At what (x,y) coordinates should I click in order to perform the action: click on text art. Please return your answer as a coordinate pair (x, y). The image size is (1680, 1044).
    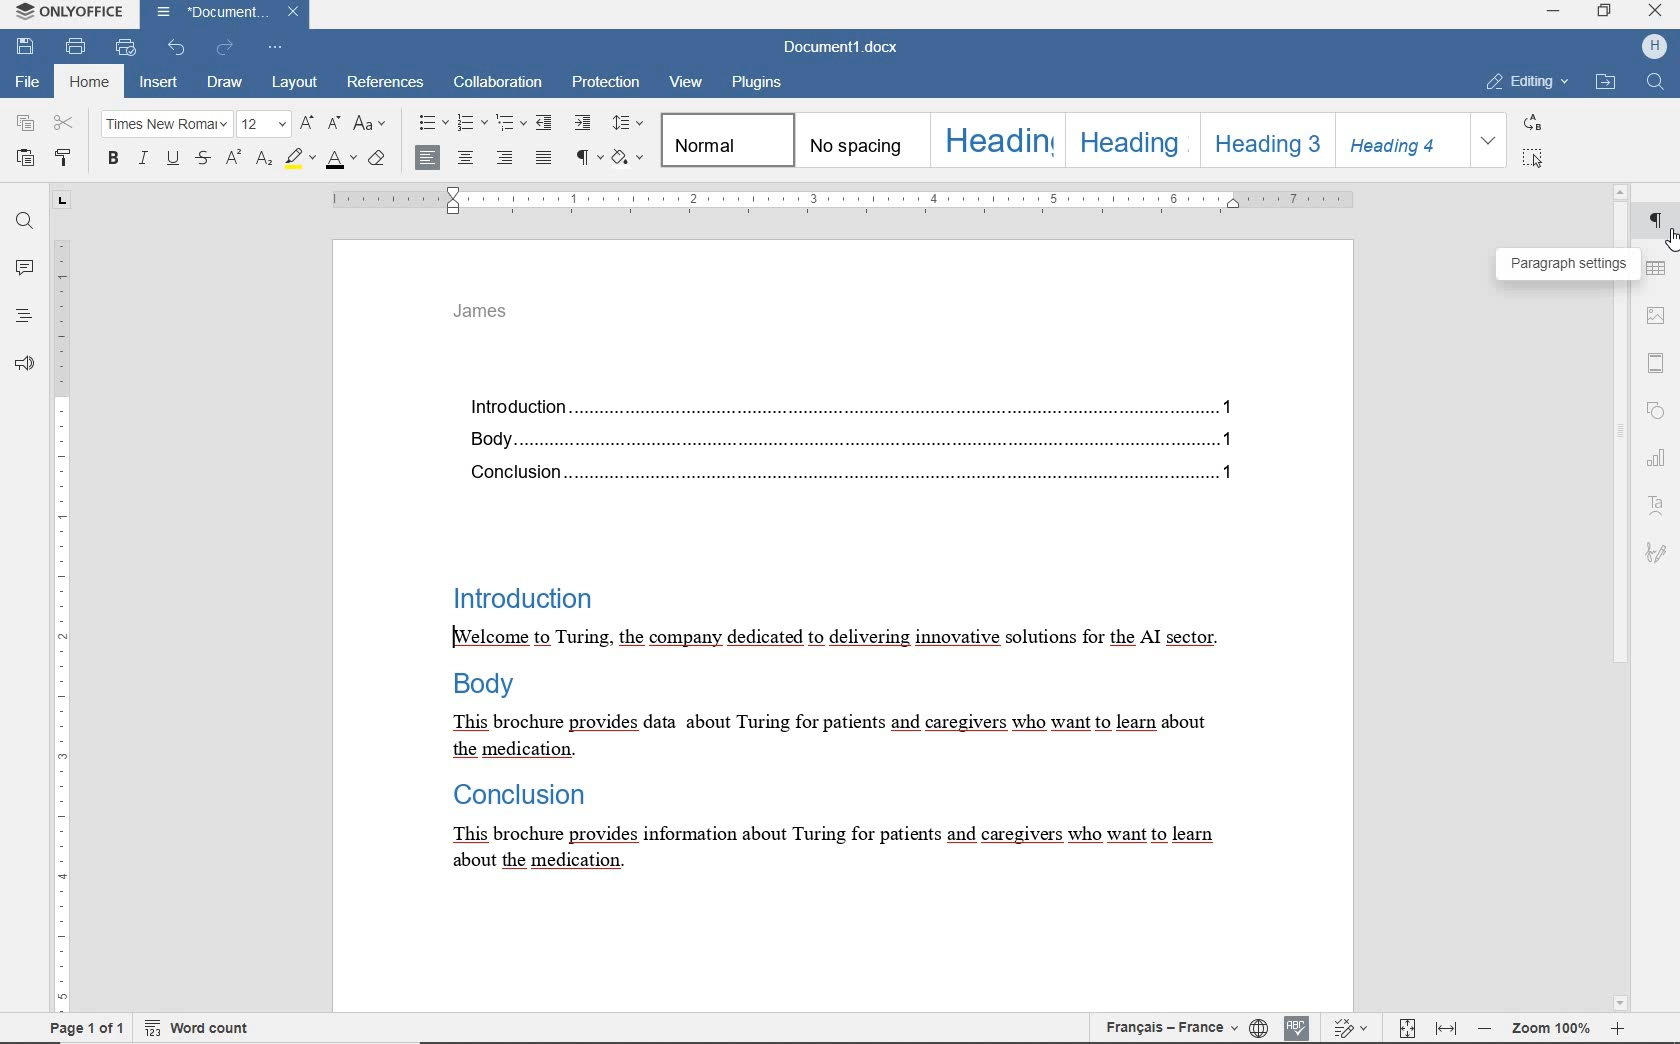
    Looking at the image, I should click on (1656, 505).